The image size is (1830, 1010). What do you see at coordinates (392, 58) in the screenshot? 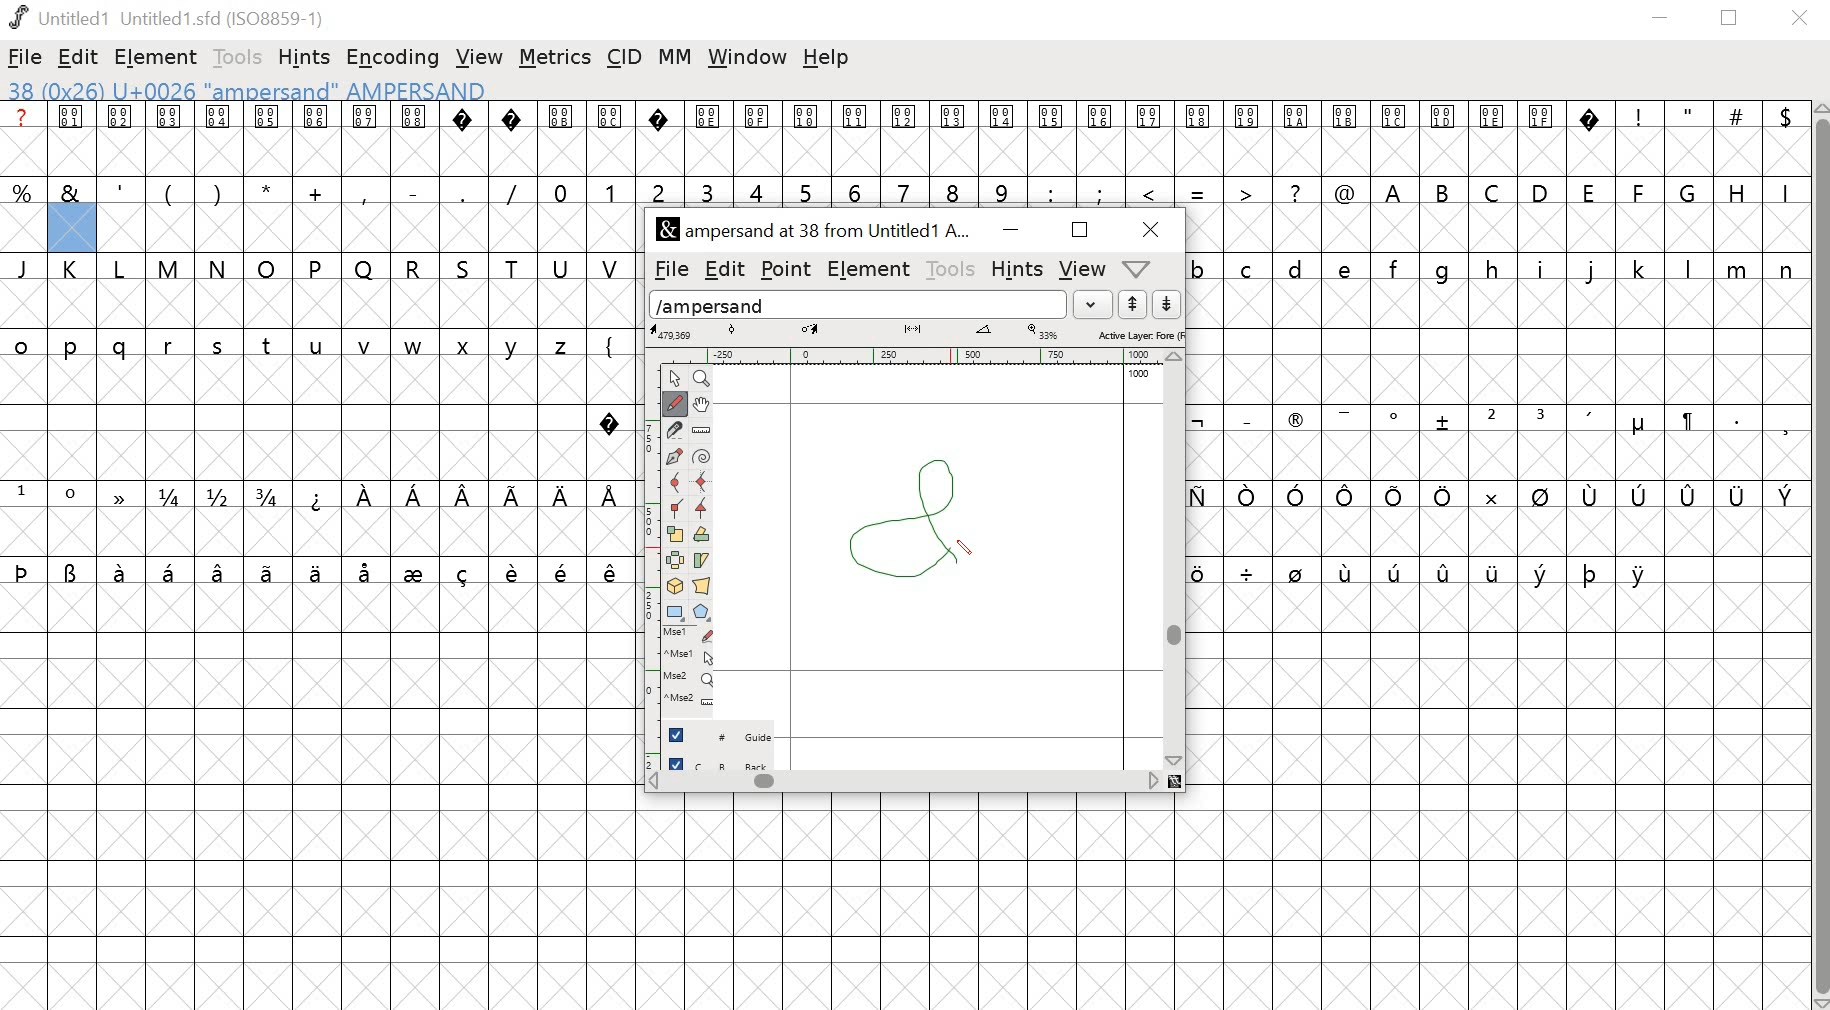
I see `encoding` at bounding box center [392, 58].